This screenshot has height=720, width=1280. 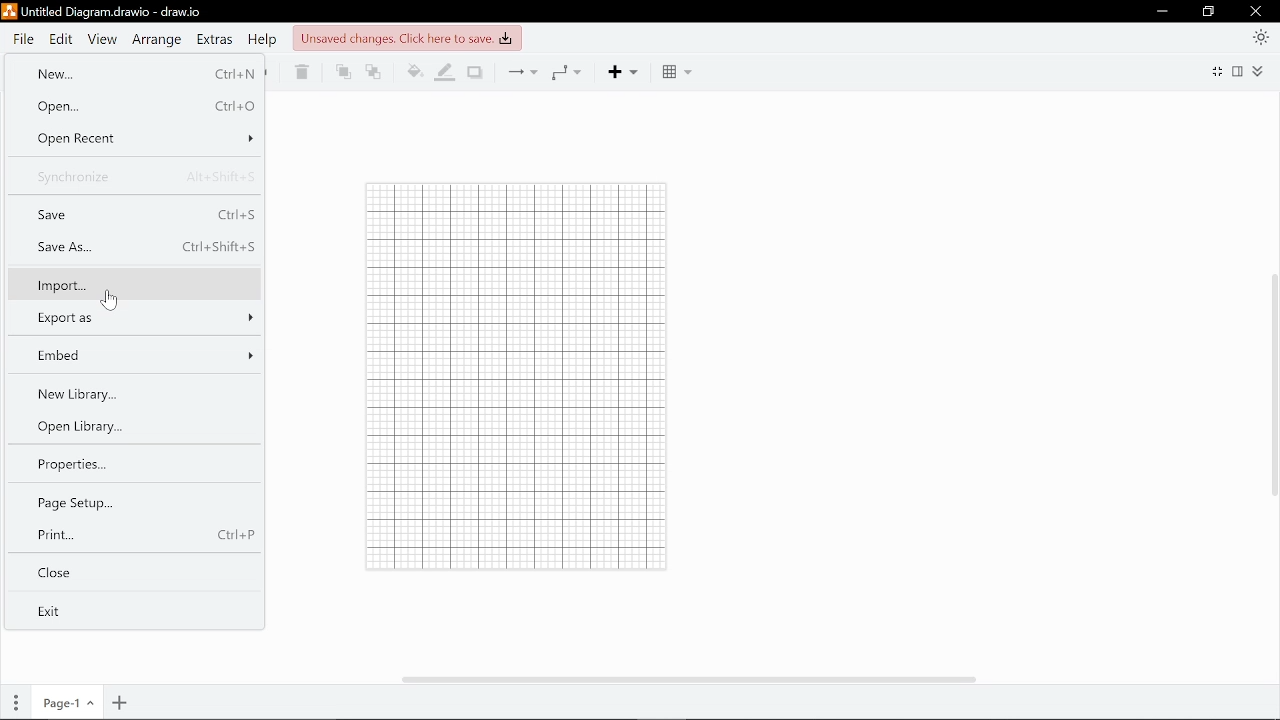 What do you see at coordinates (128, 570) in the screenshot?
I see `Close` at bounding box center [128, 570].